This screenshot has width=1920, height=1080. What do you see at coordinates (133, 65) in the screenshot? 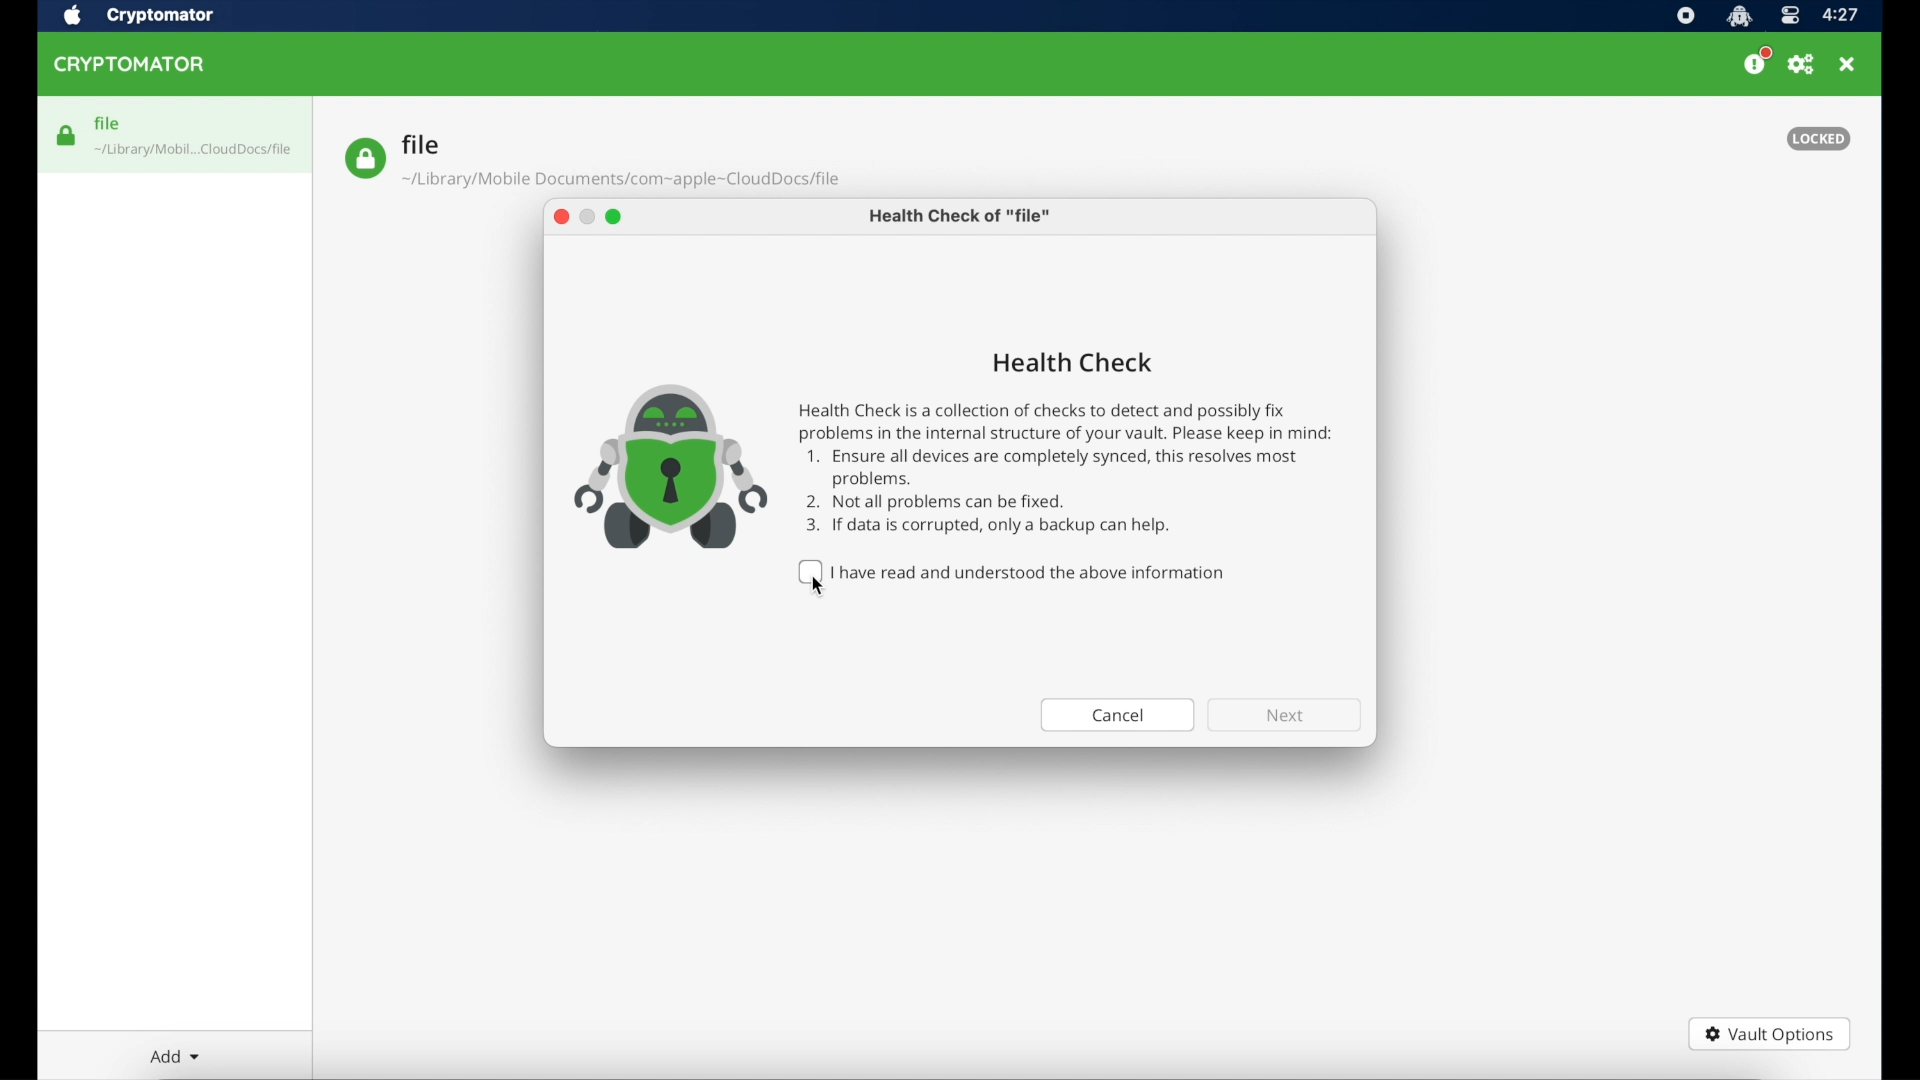
I see `cryptomator` at bounding box center [133, 65].